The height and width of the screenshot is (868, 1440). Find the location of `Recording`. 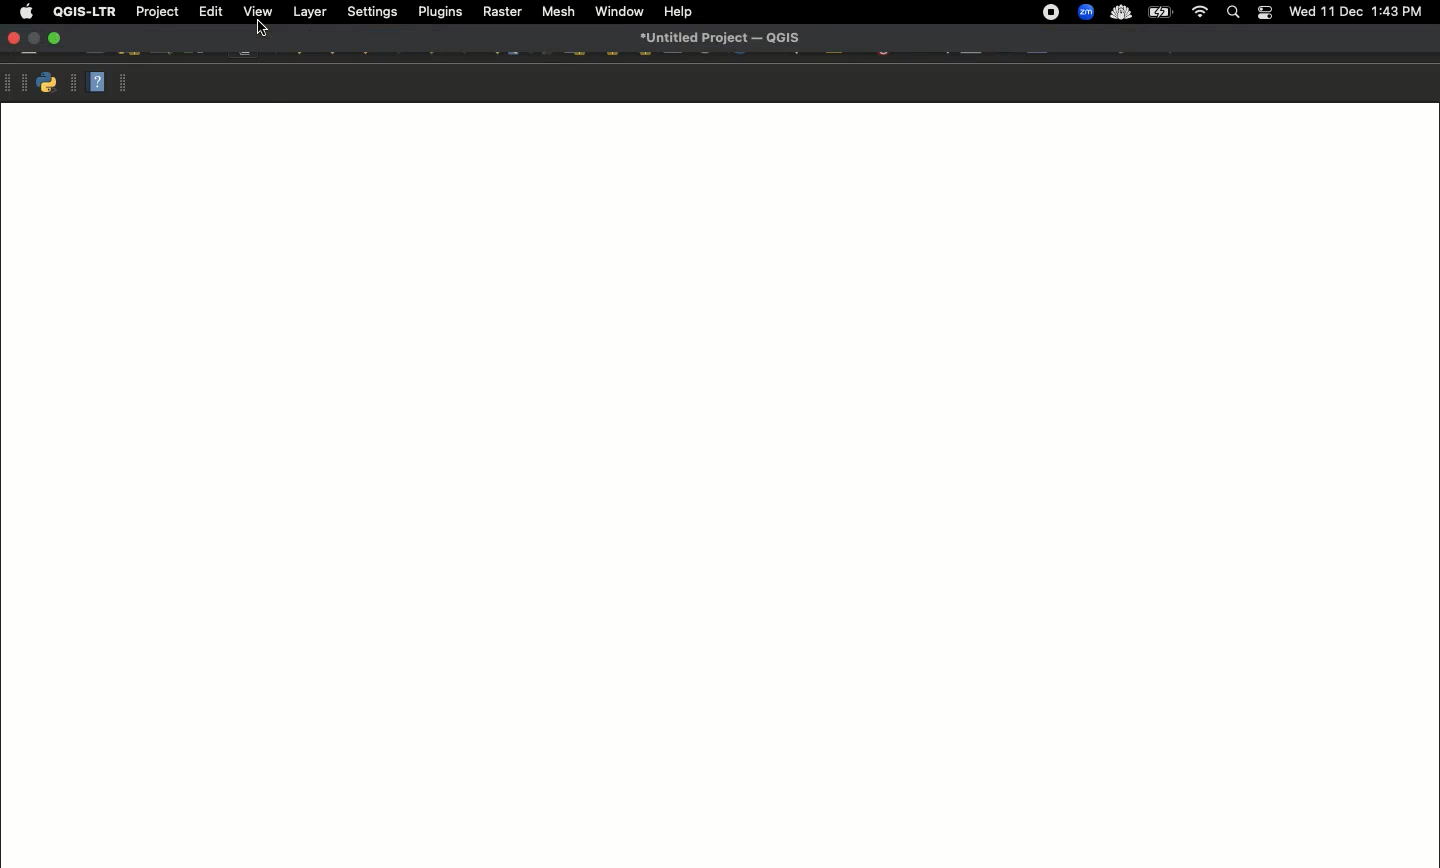

Recording is located at coordinates (1051, 13).